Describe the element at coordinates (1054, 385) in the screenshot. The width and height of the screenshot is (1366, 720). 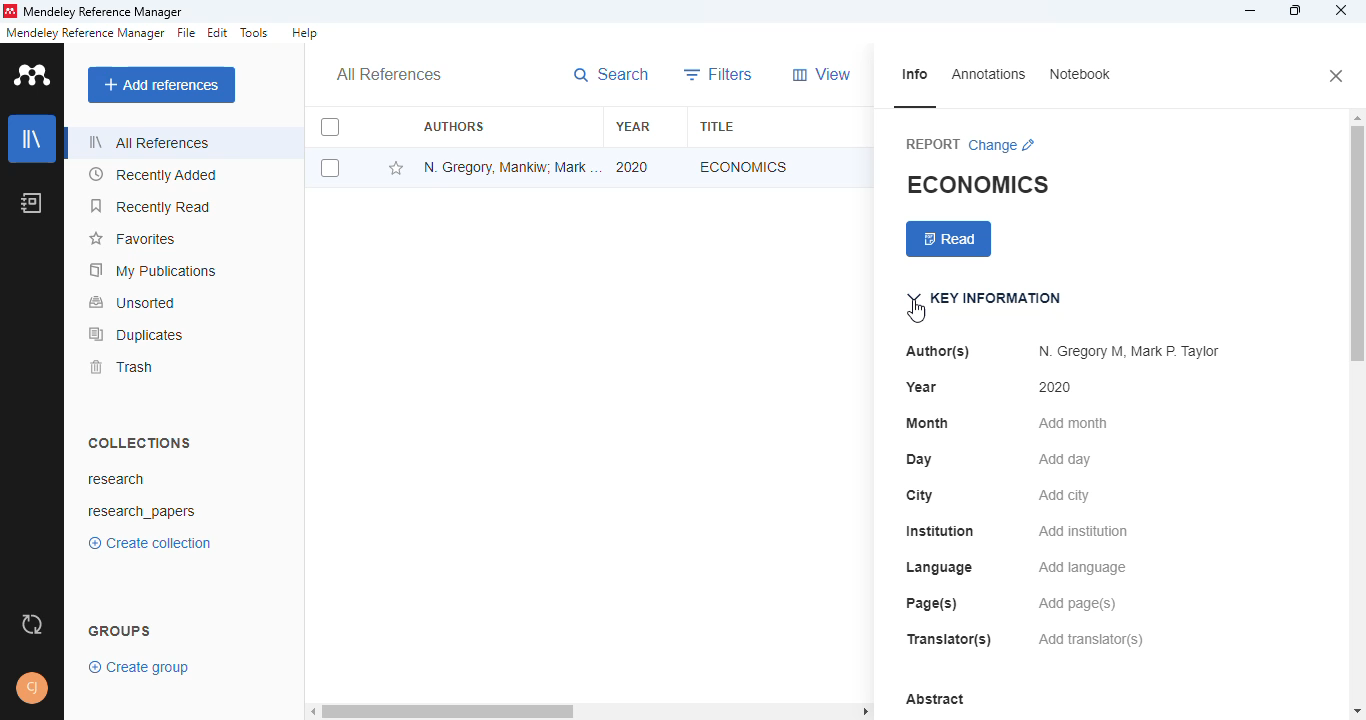
I see `2020` at that location.